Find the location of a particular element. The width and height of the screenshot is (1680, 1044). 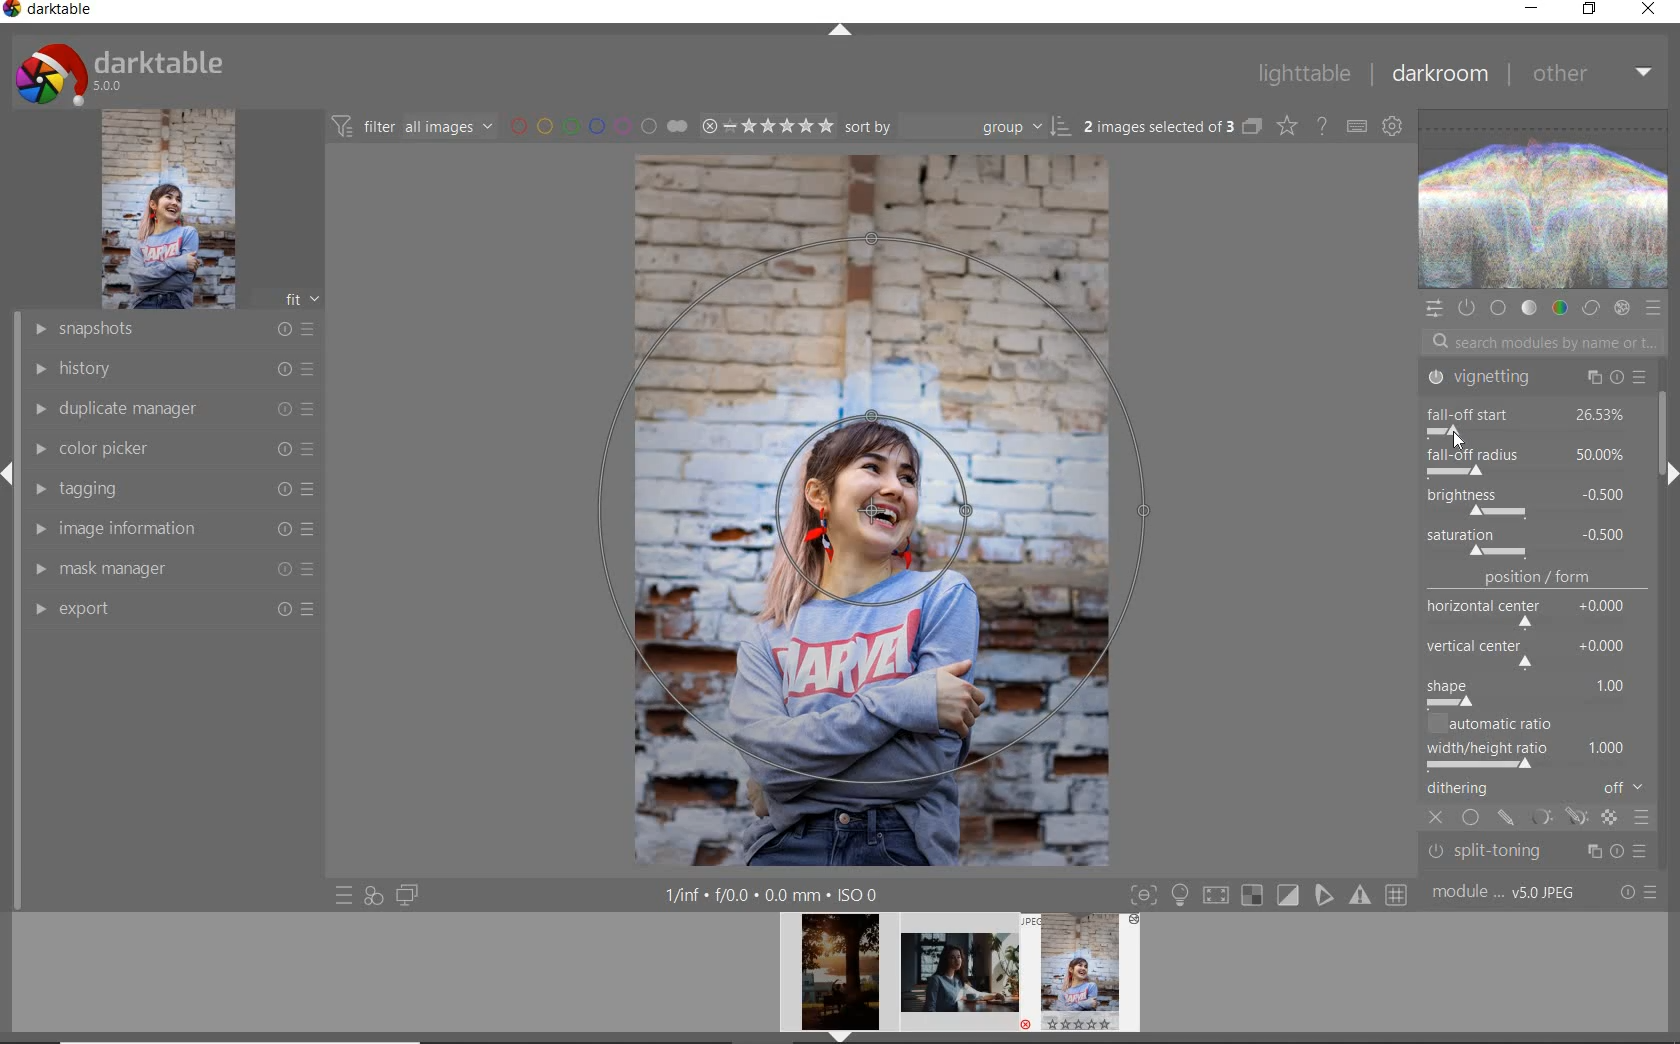

ratio is located at coordinates (1541, 743).